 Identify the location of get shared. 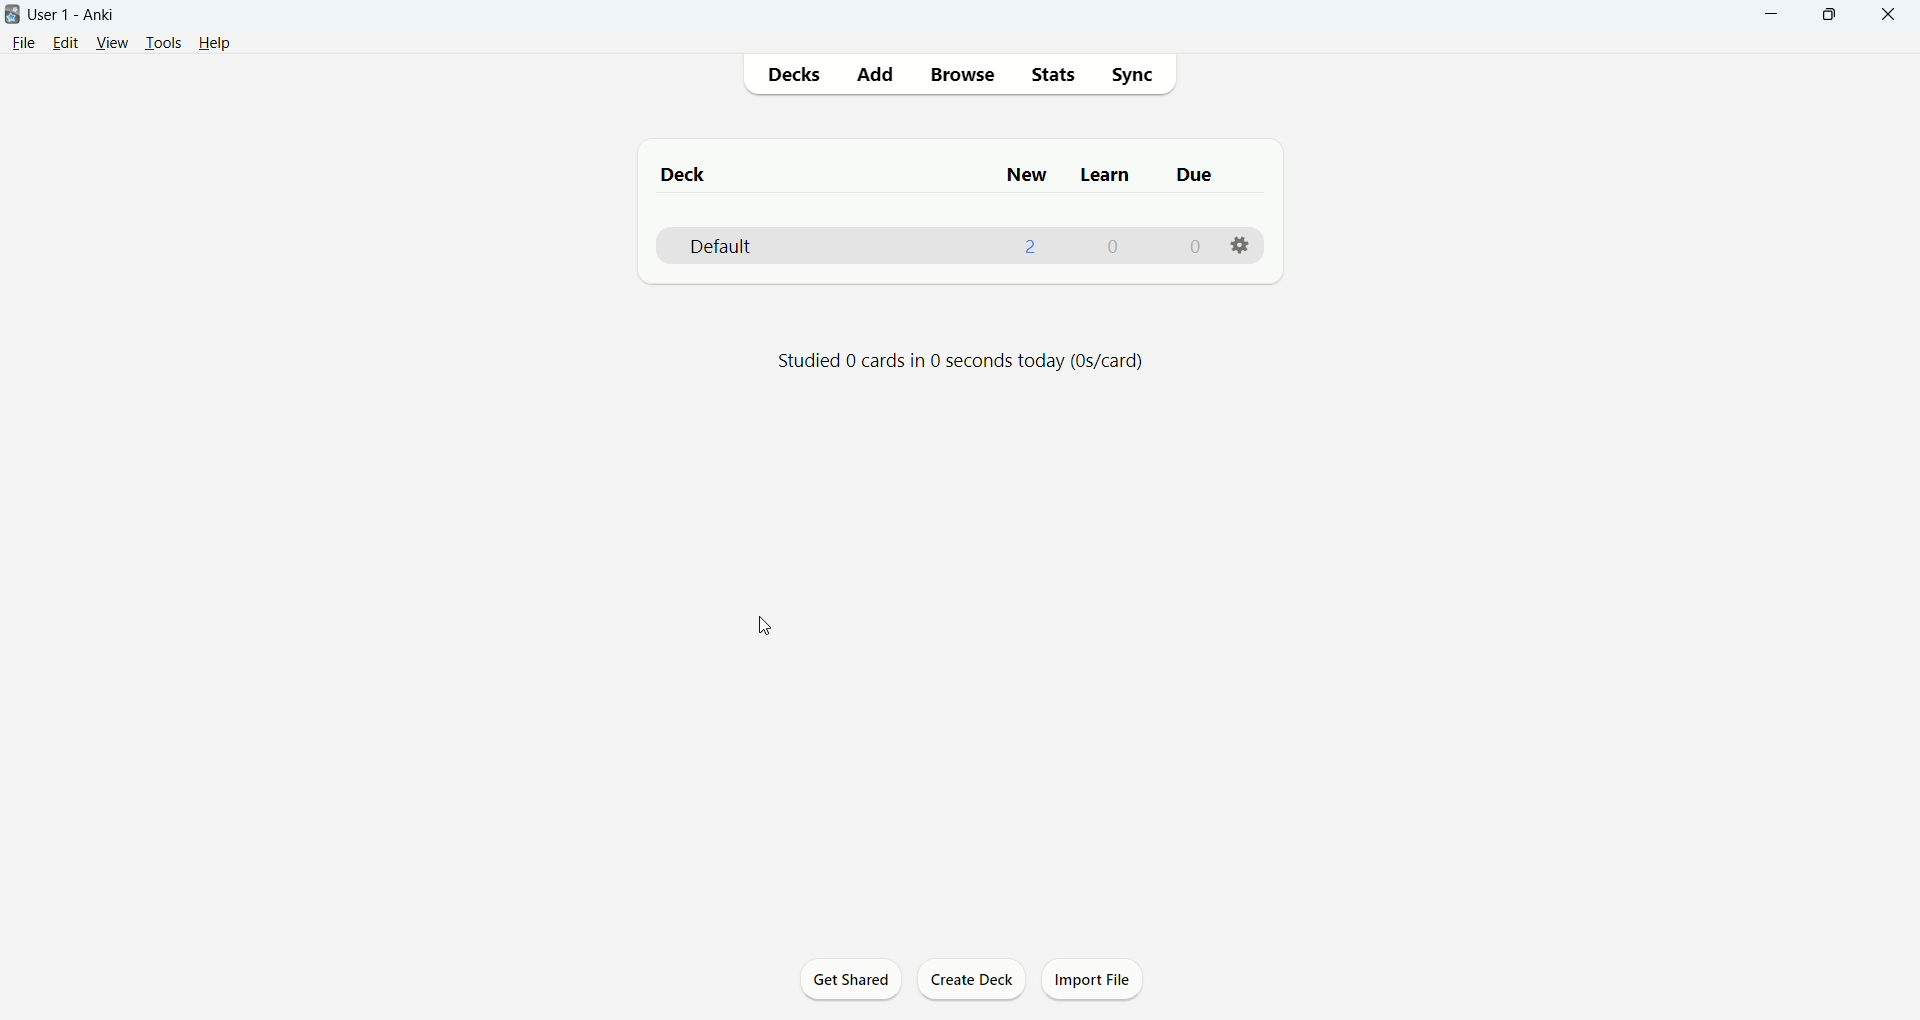
(851, 981).